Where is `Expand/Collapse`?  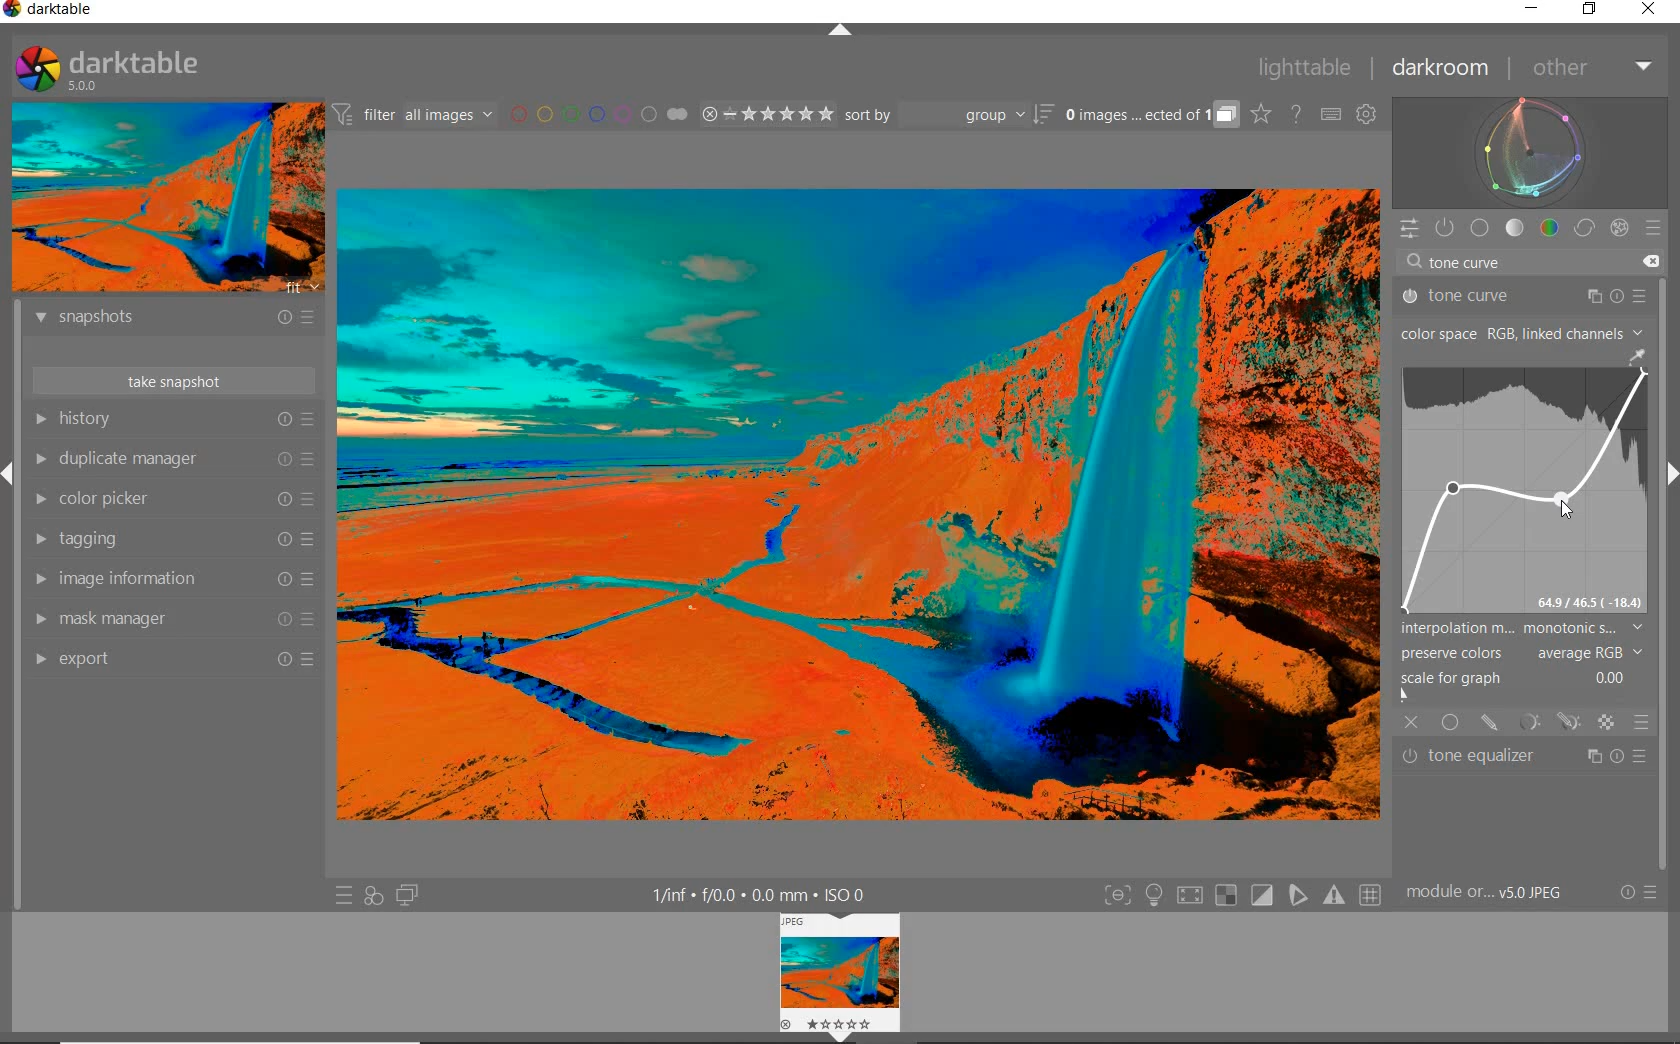
Expand/Collapse is located at coordinates (836, 1037).